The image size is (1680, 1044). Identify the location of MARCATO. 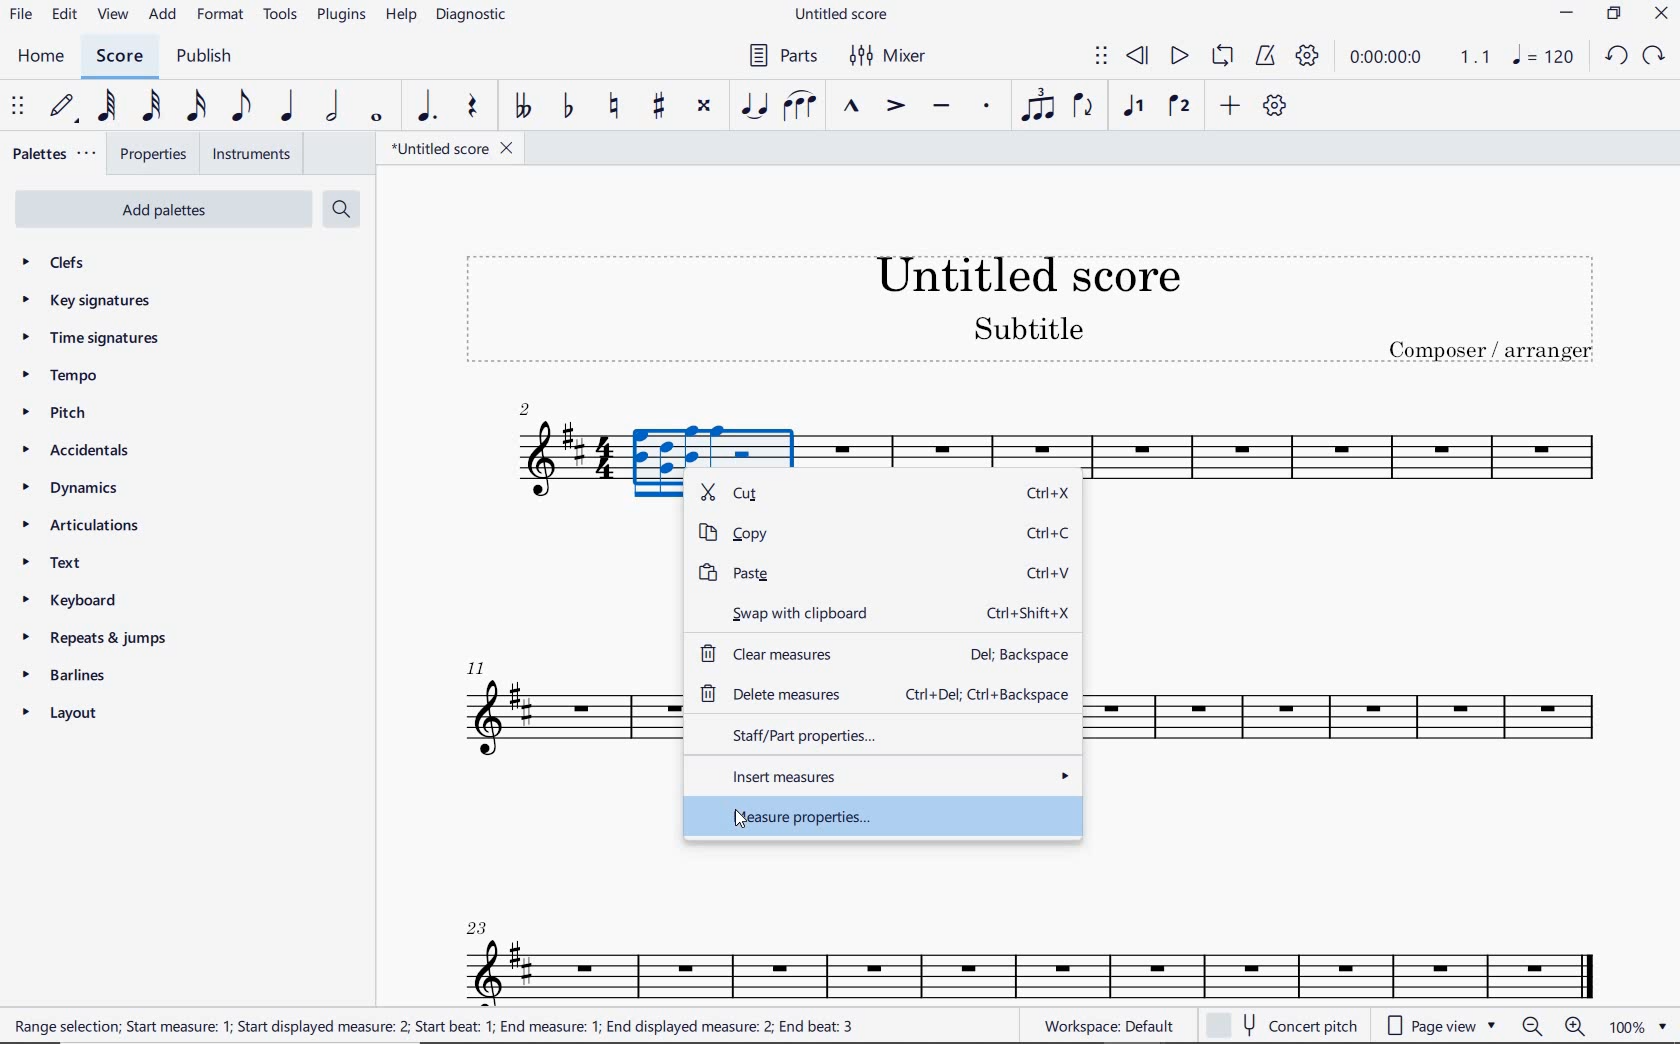
(849, 108).